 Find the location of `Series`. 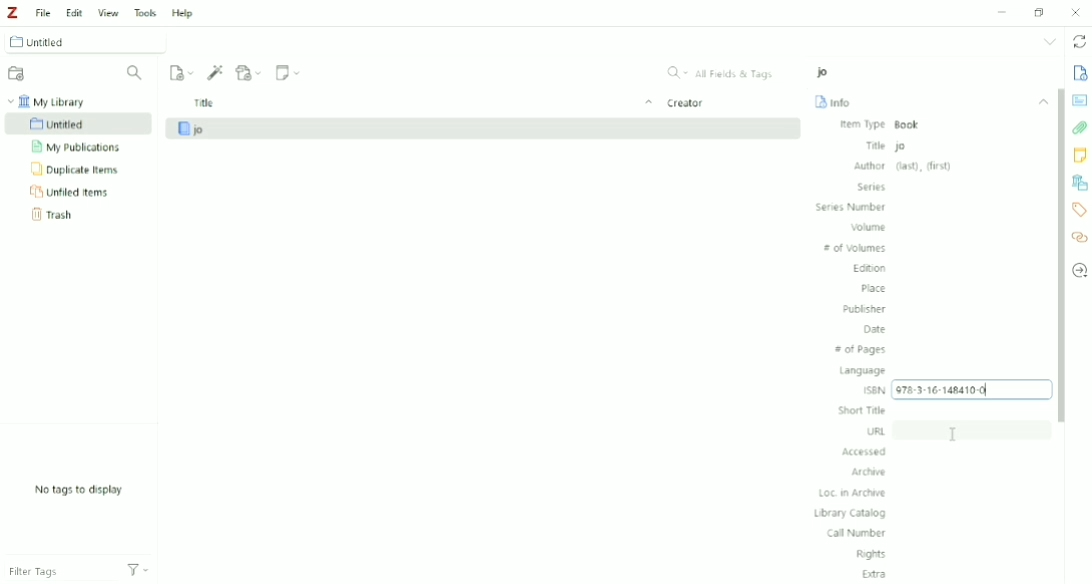

Series is located at coordinates (871, 187).